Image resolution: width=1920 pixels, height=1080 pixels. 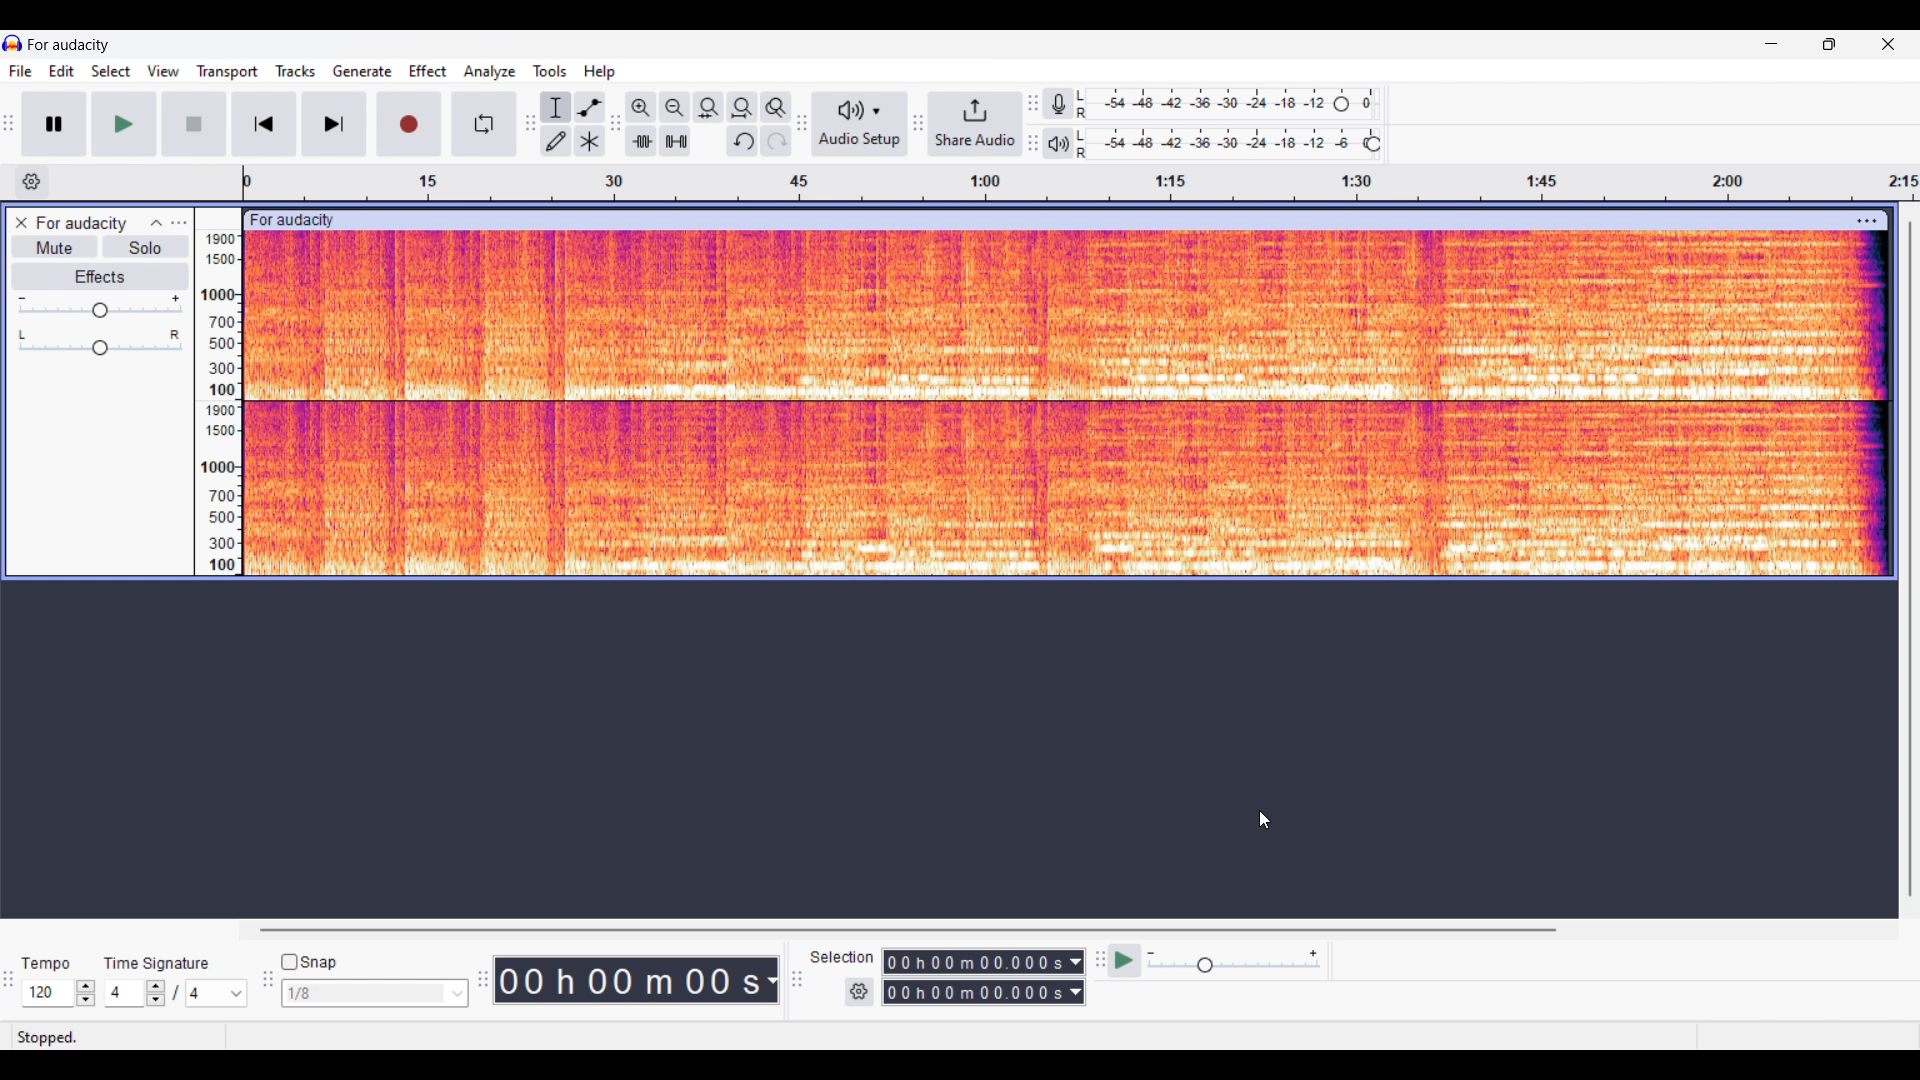 What do you see at coordinates (33, 182) in the screenshot?
I see `Timeline options` at bounding box center [33, 182].